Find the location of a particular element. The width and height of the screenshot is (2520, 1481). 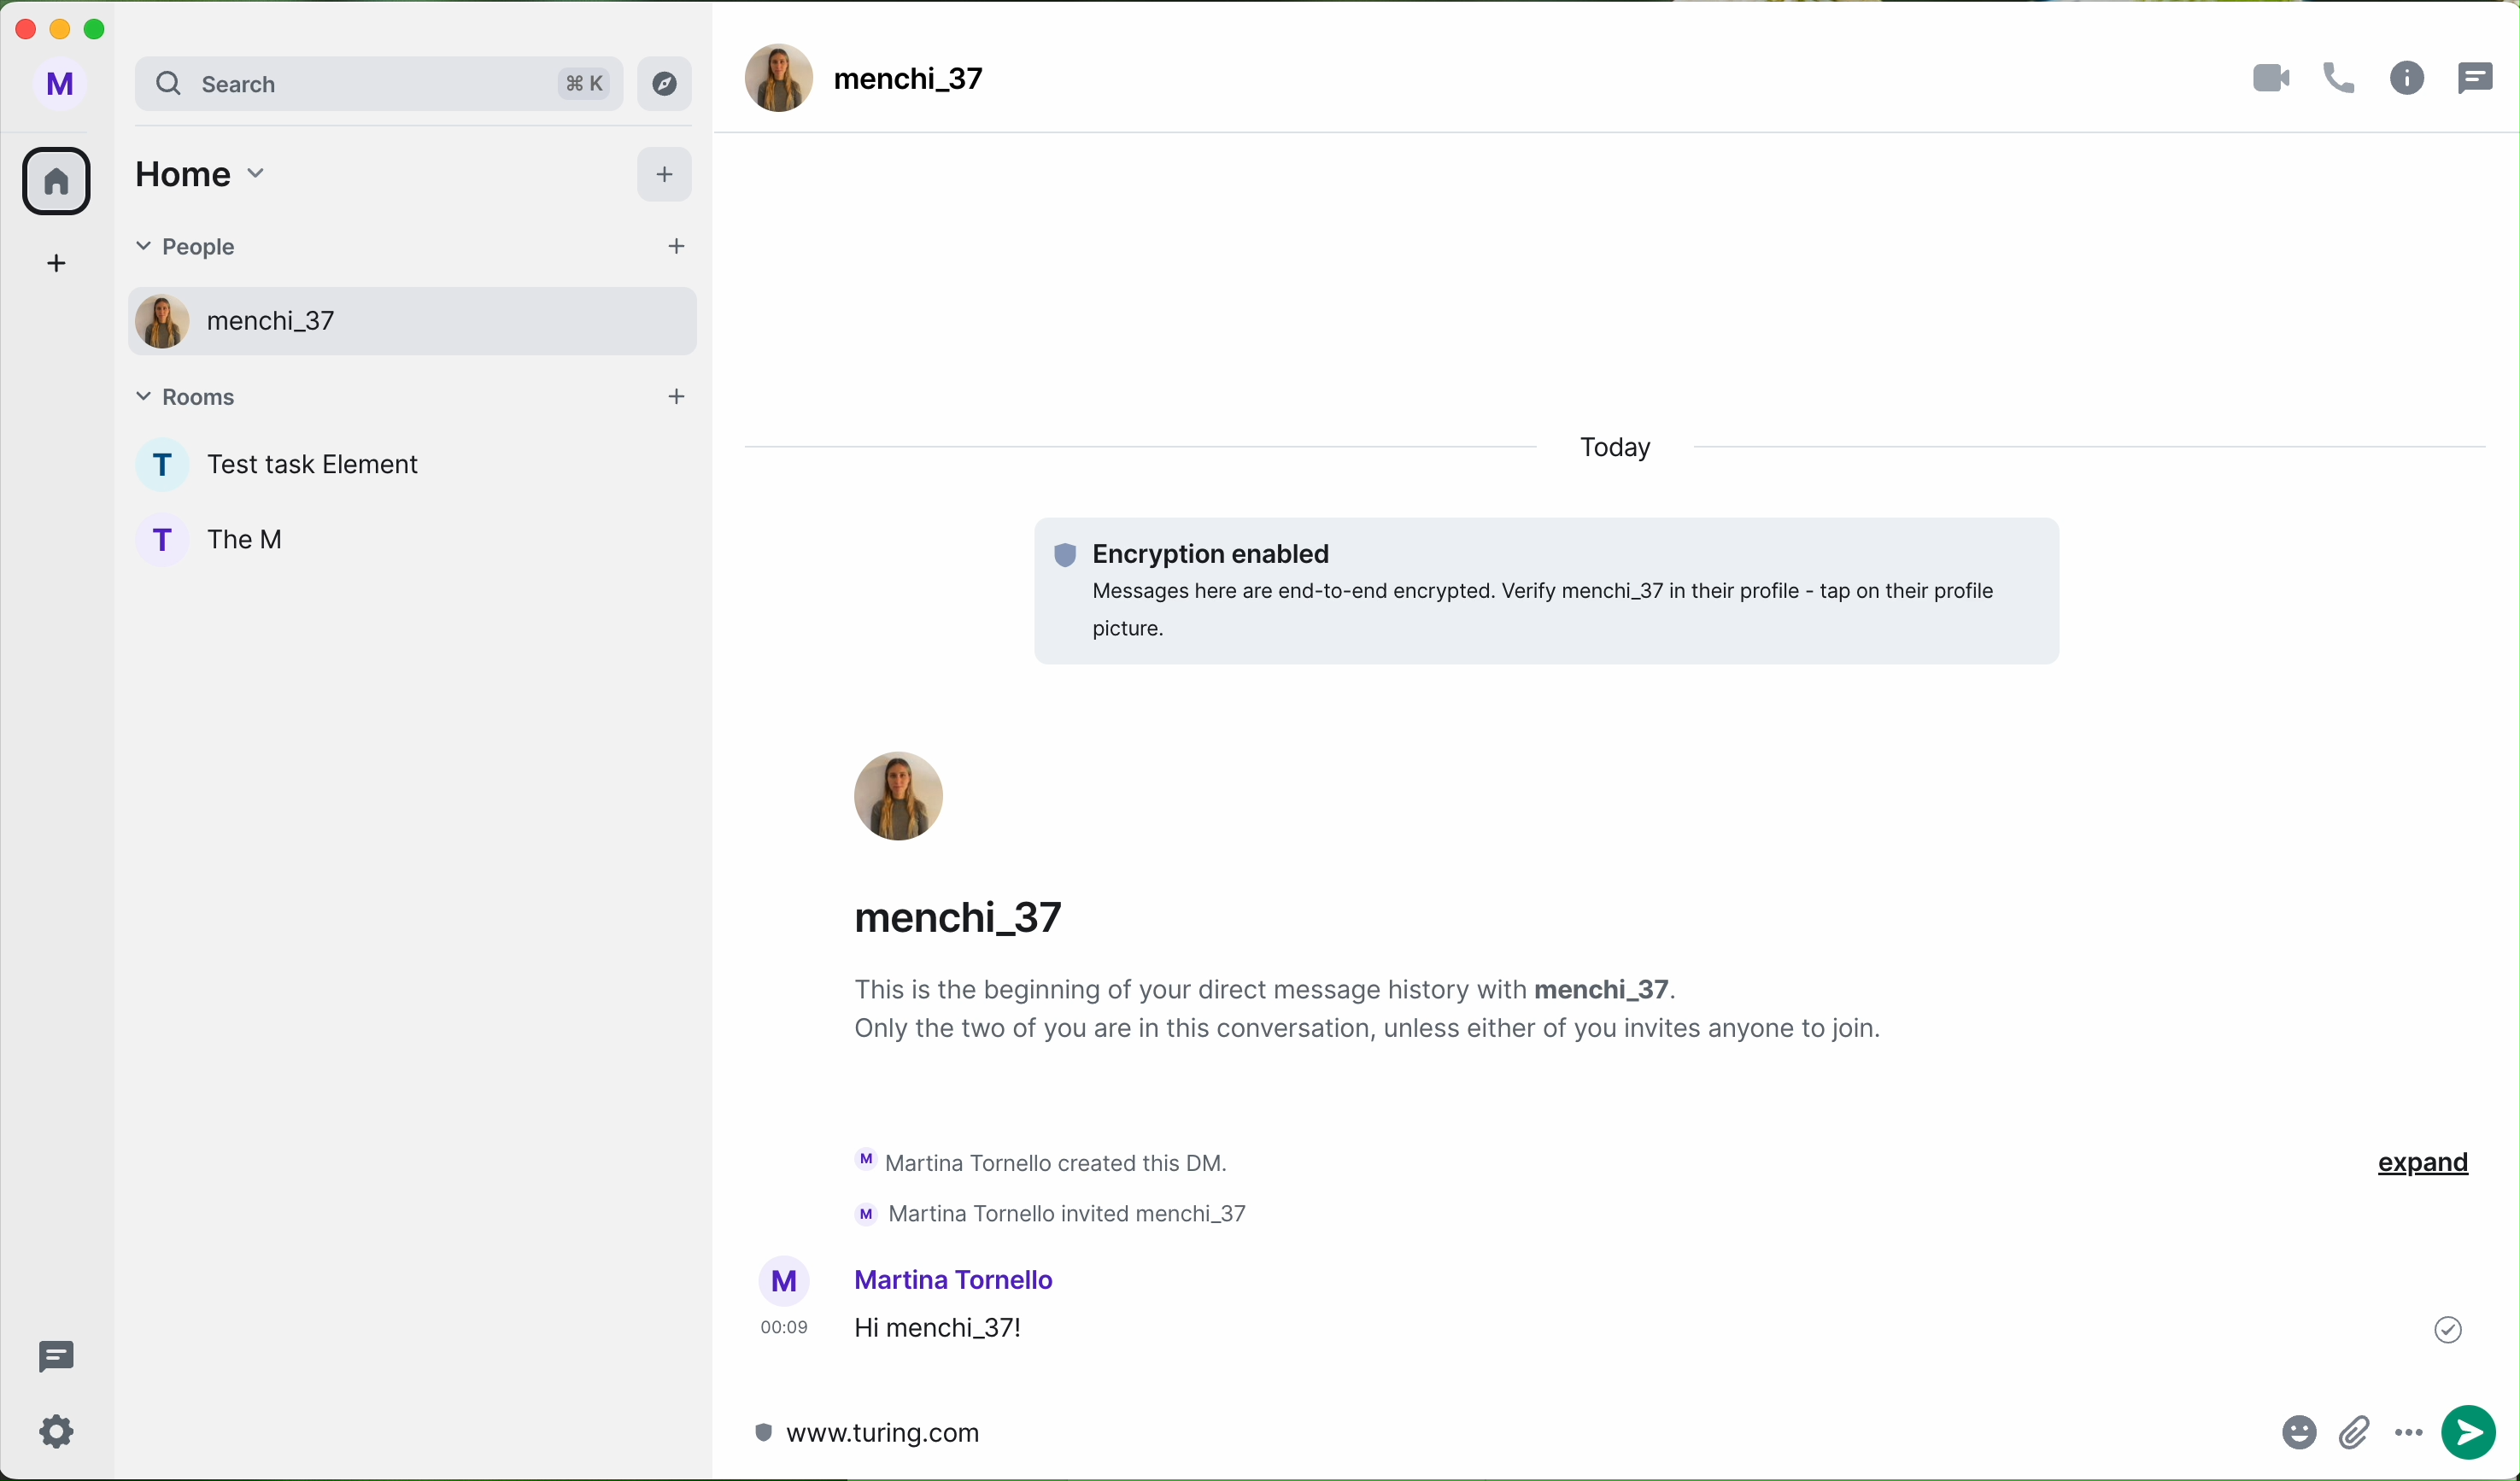

threads is located at coordinates (52, 1357).